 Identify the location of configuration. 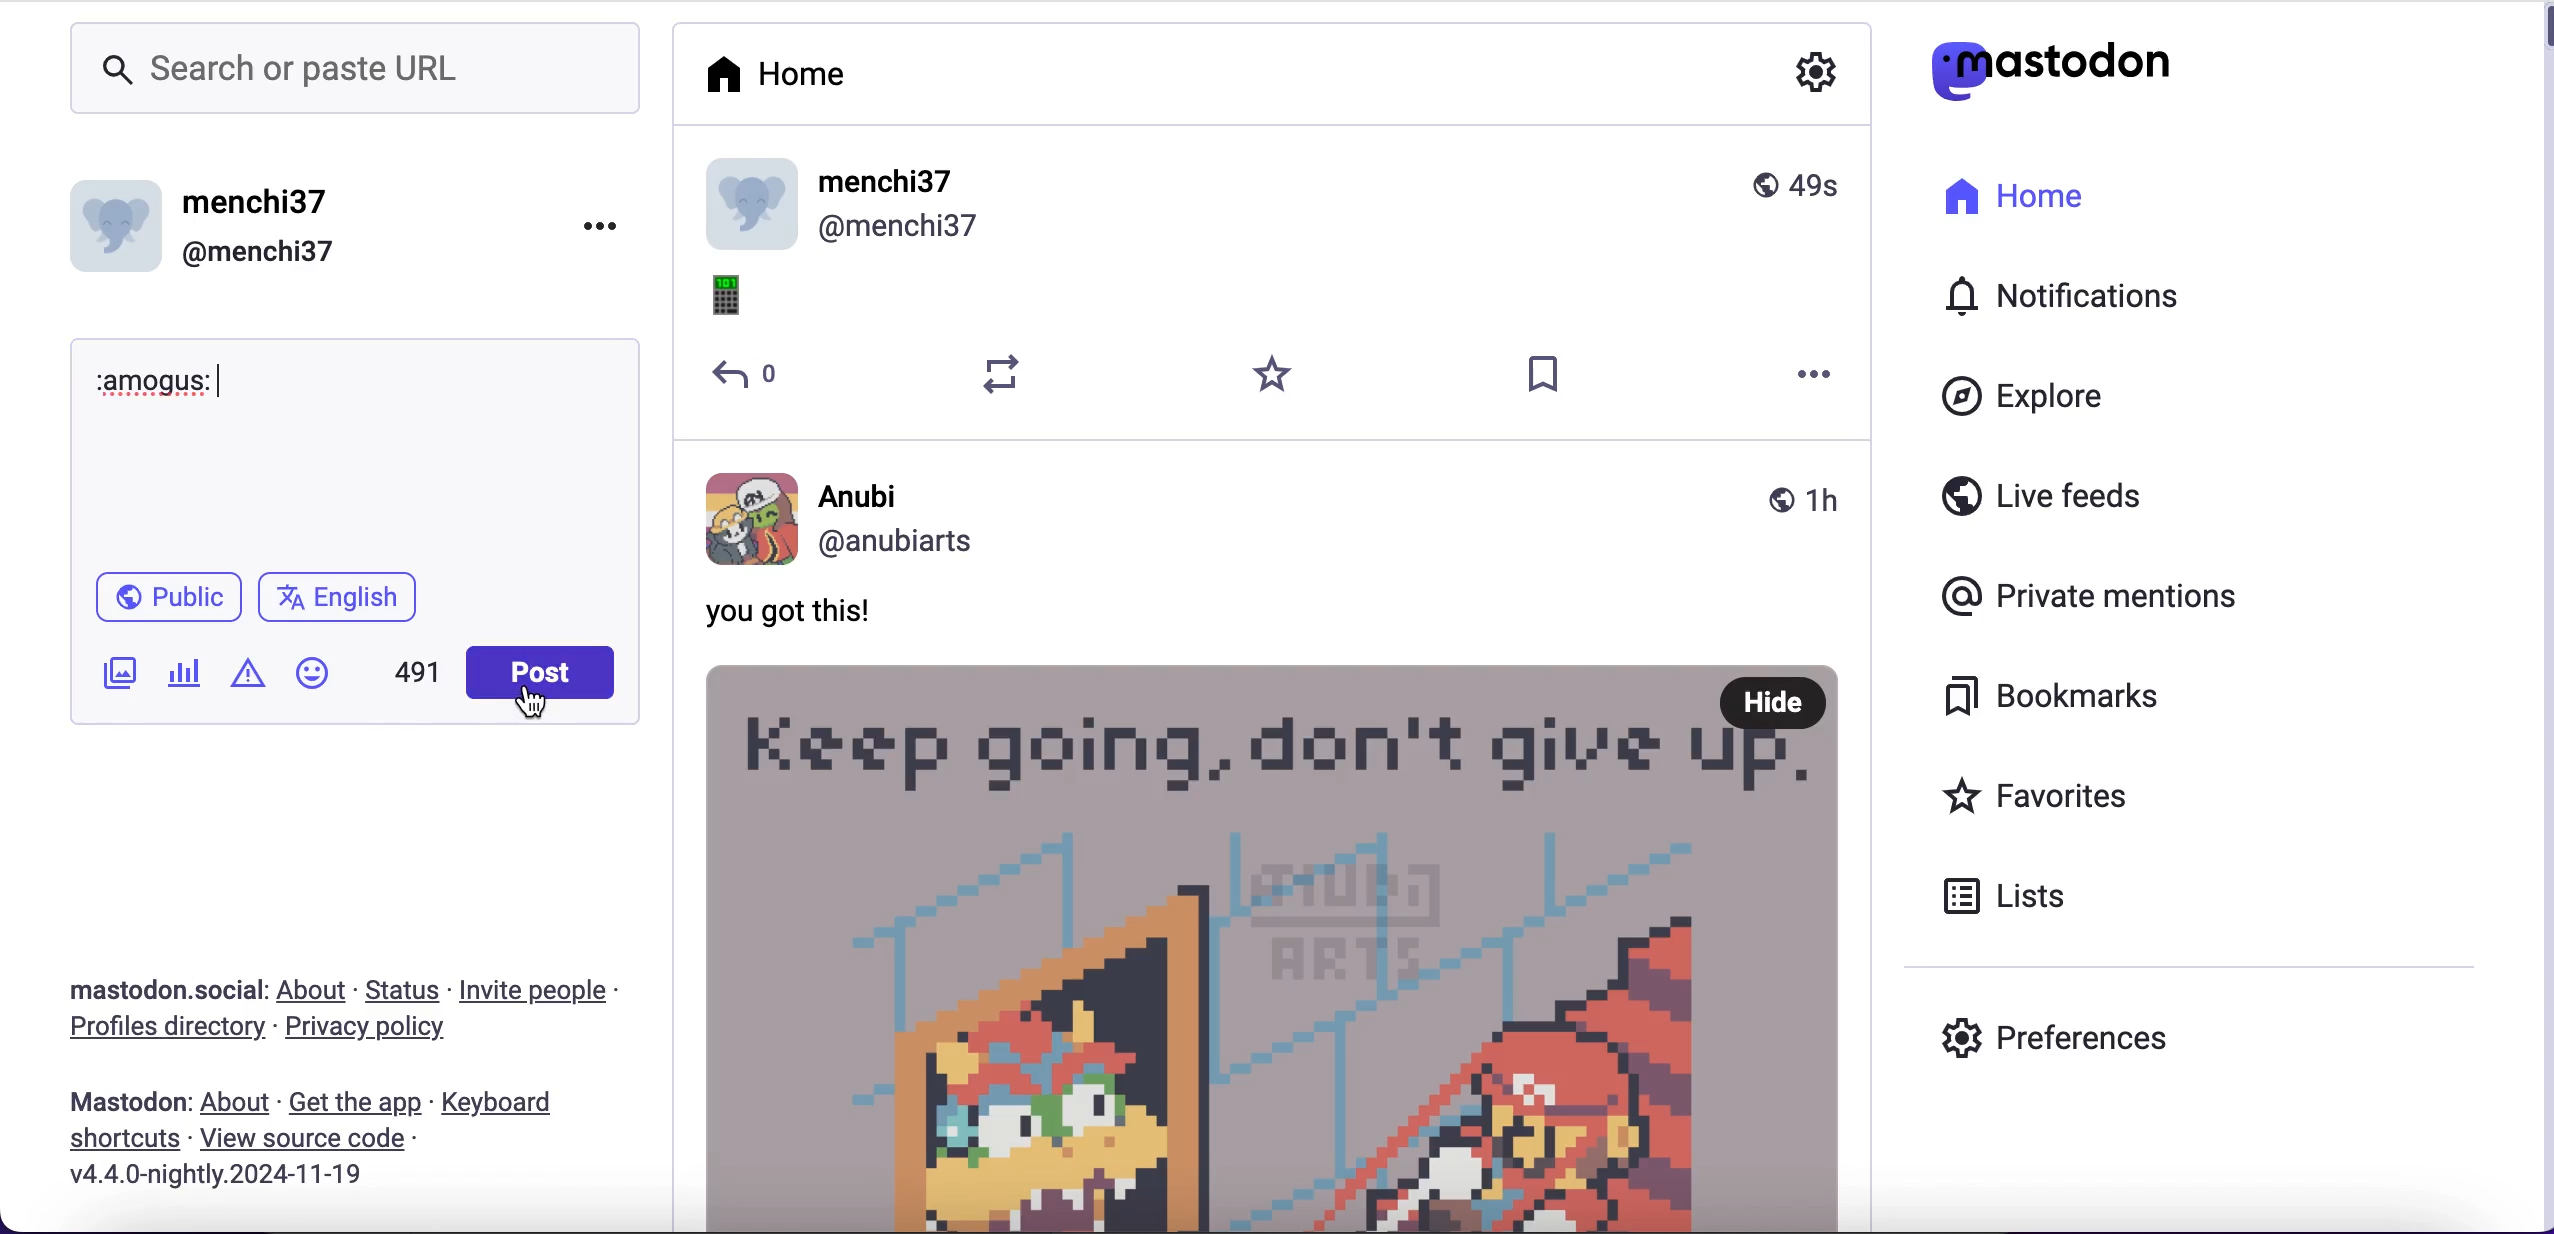
(1820, 76).